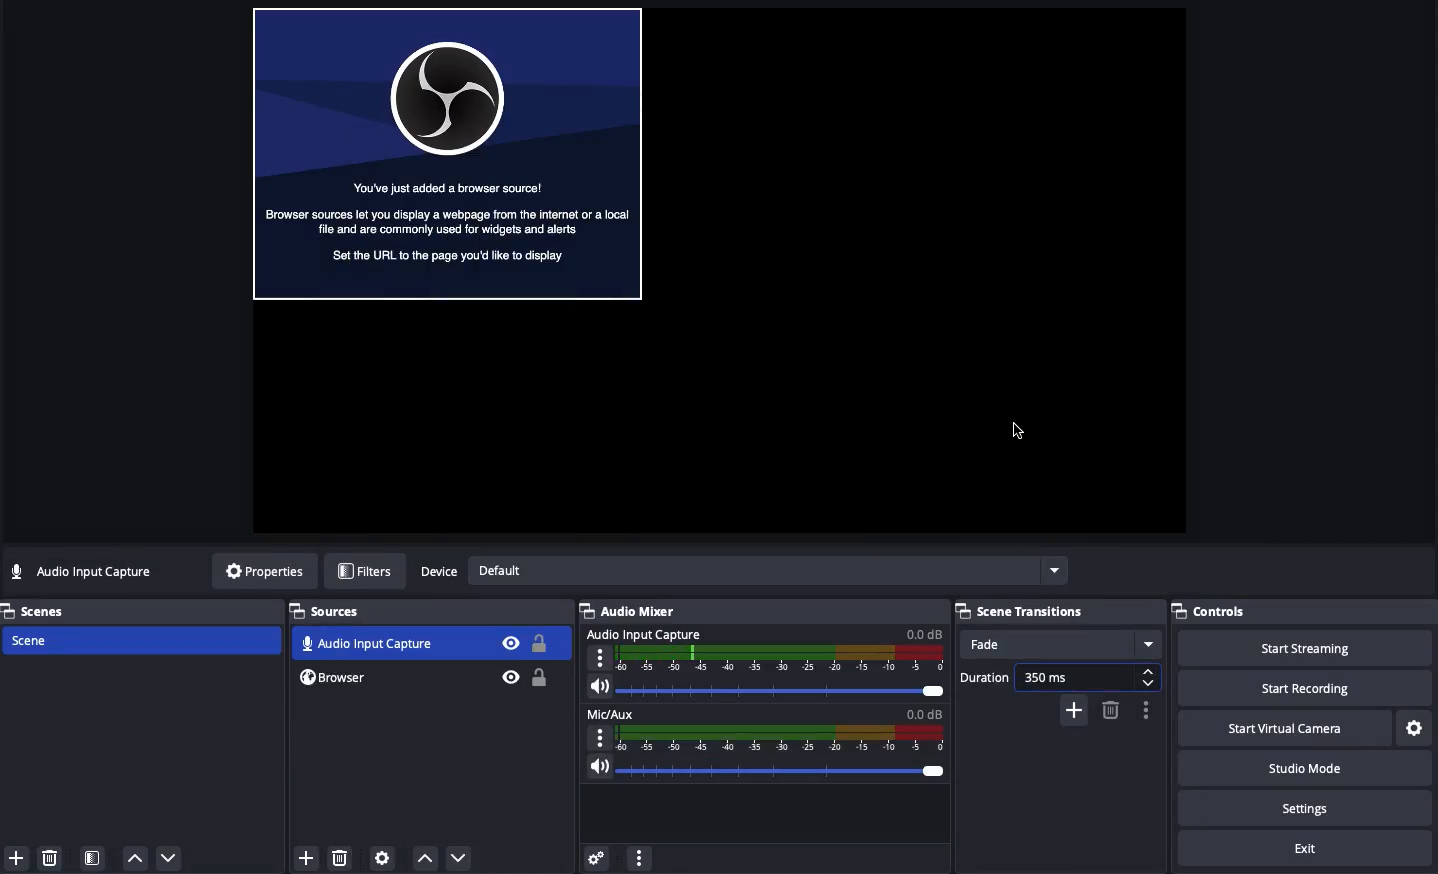  Describe the element at coordinates (170, 857) in the screenshot. I see `Down` at that location.